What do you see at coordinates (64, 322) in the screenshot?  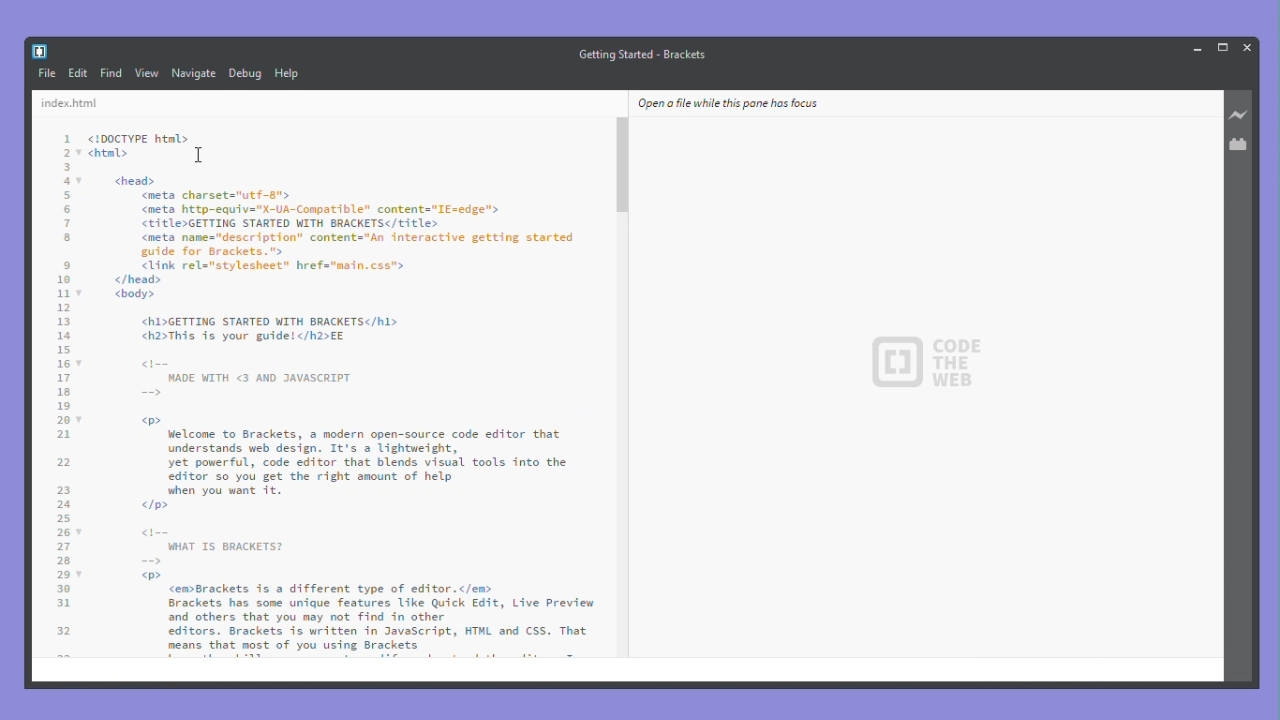 I see `13` at bounding box center [64, 322].